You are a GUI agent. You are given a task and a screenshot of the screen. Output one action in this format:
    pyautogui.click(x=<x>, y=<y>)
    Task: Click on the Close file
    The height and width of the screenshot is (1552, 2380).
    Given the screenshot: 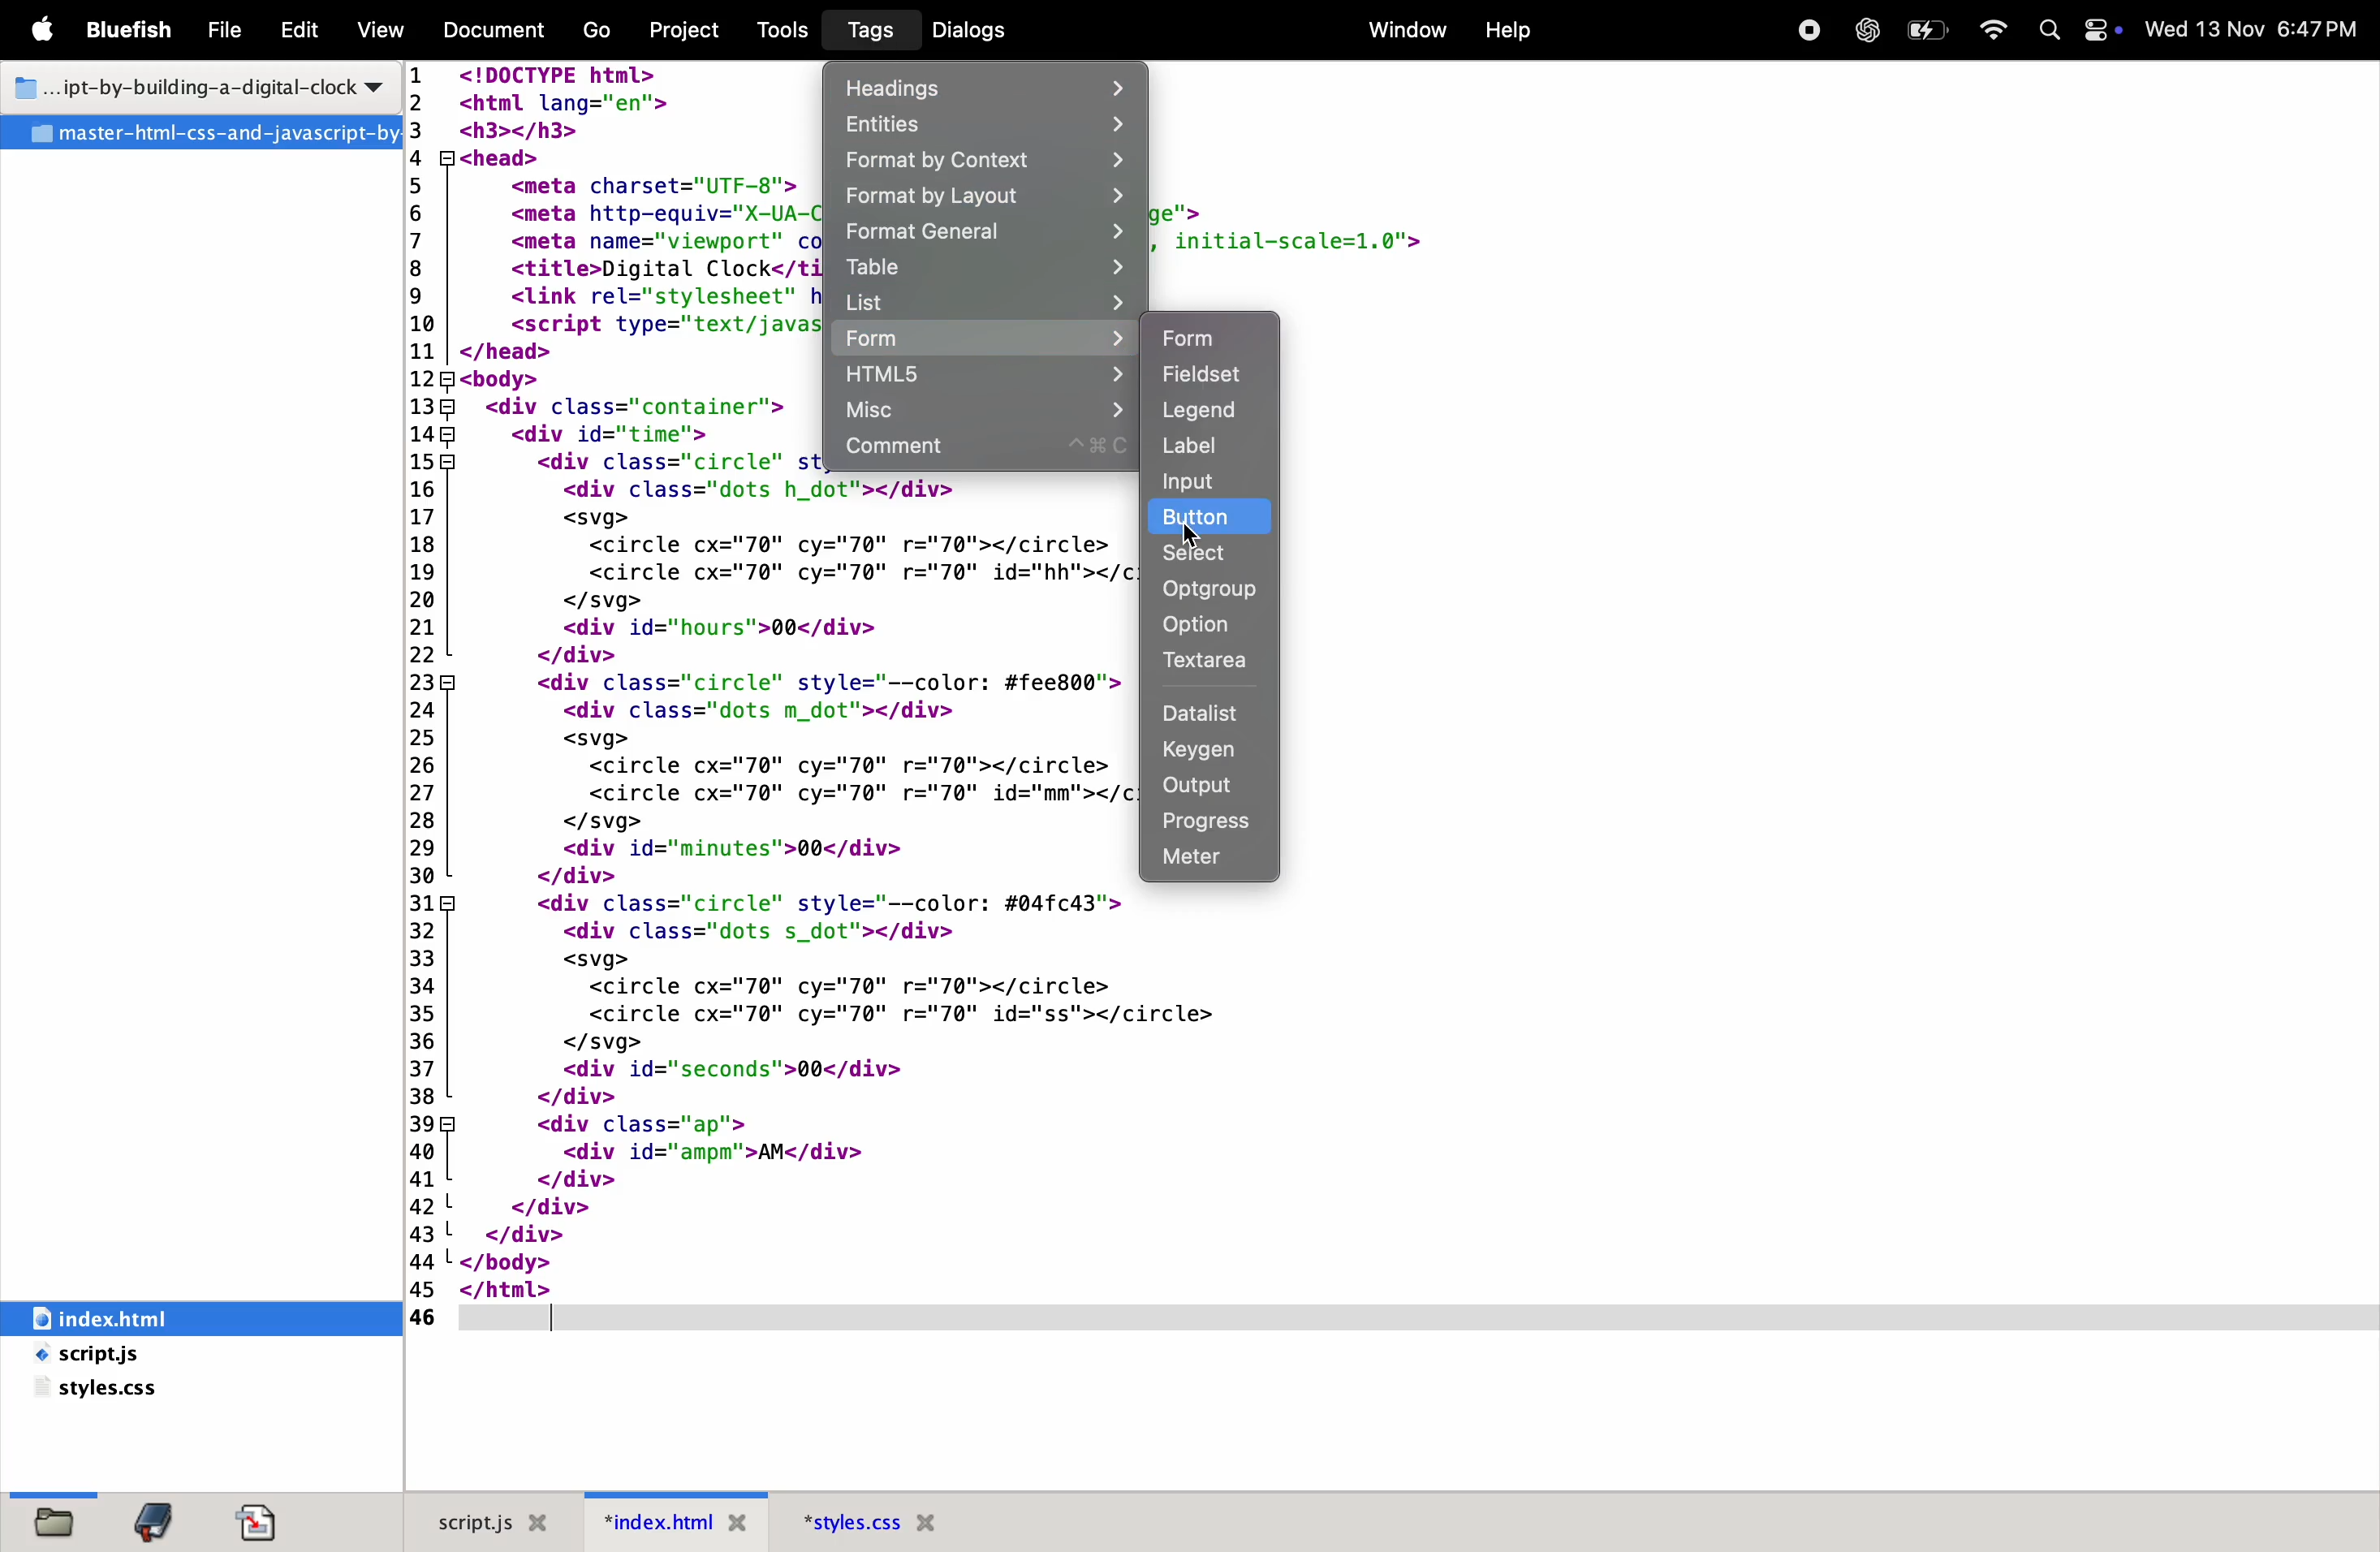 What is the action you would take?
    pyautogui.click(x=737, y=1526)
    